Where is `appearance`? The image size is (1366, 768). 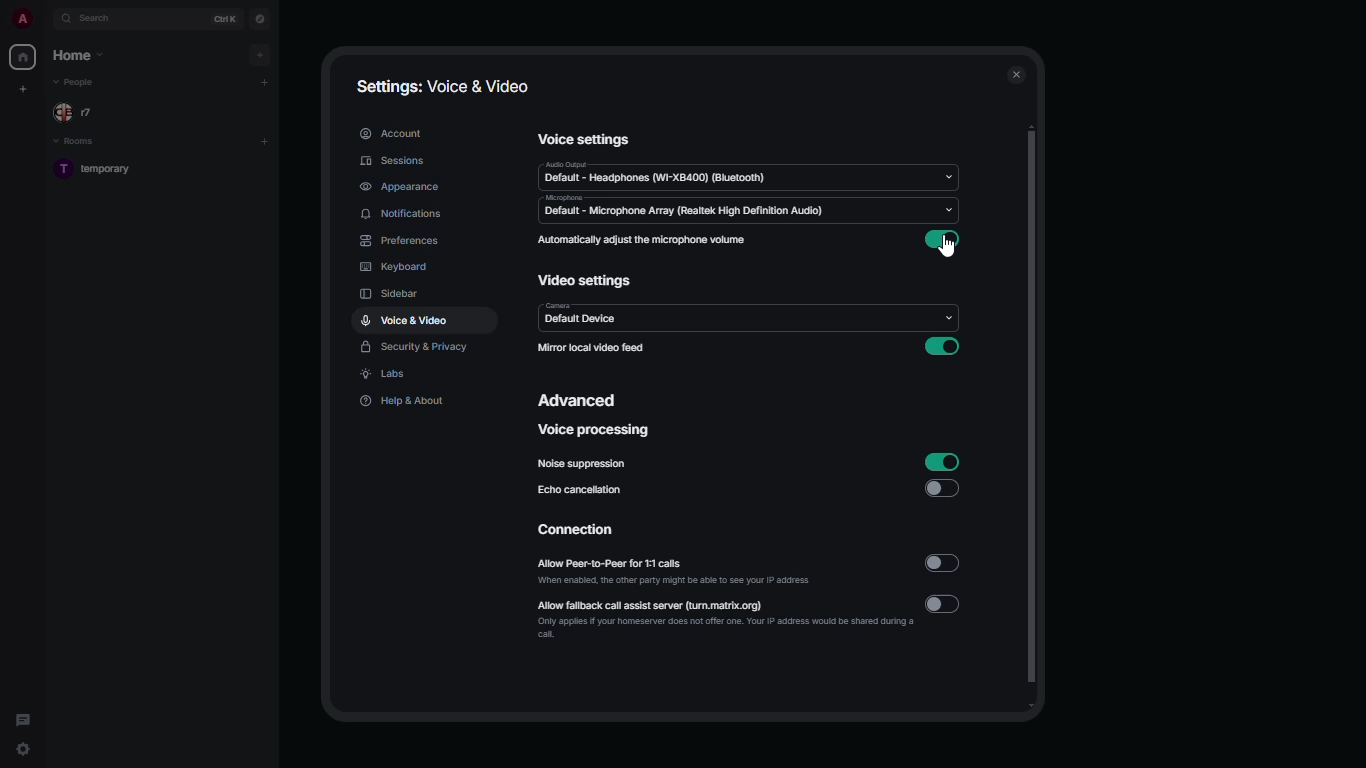
appearance is located at coordinates (401, 187).